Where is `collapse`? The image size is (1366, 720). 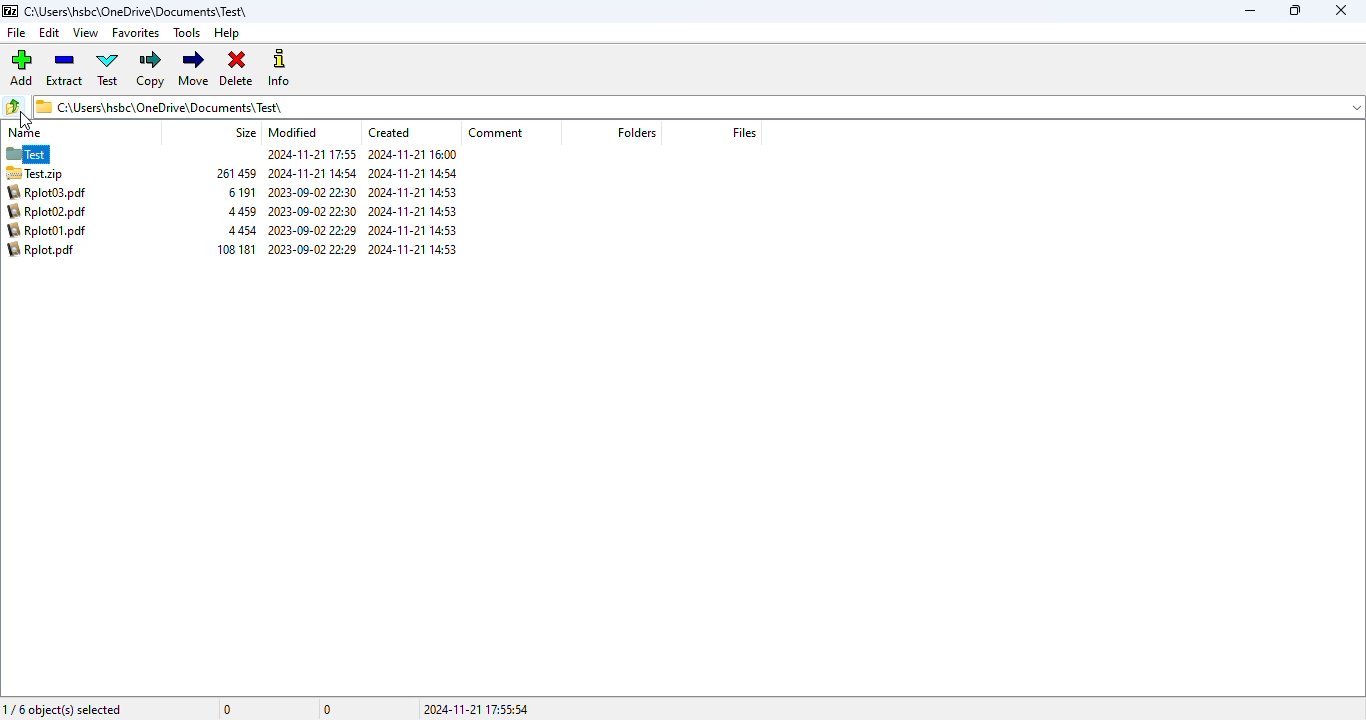 collapse is located at coordinates (1353, 108).